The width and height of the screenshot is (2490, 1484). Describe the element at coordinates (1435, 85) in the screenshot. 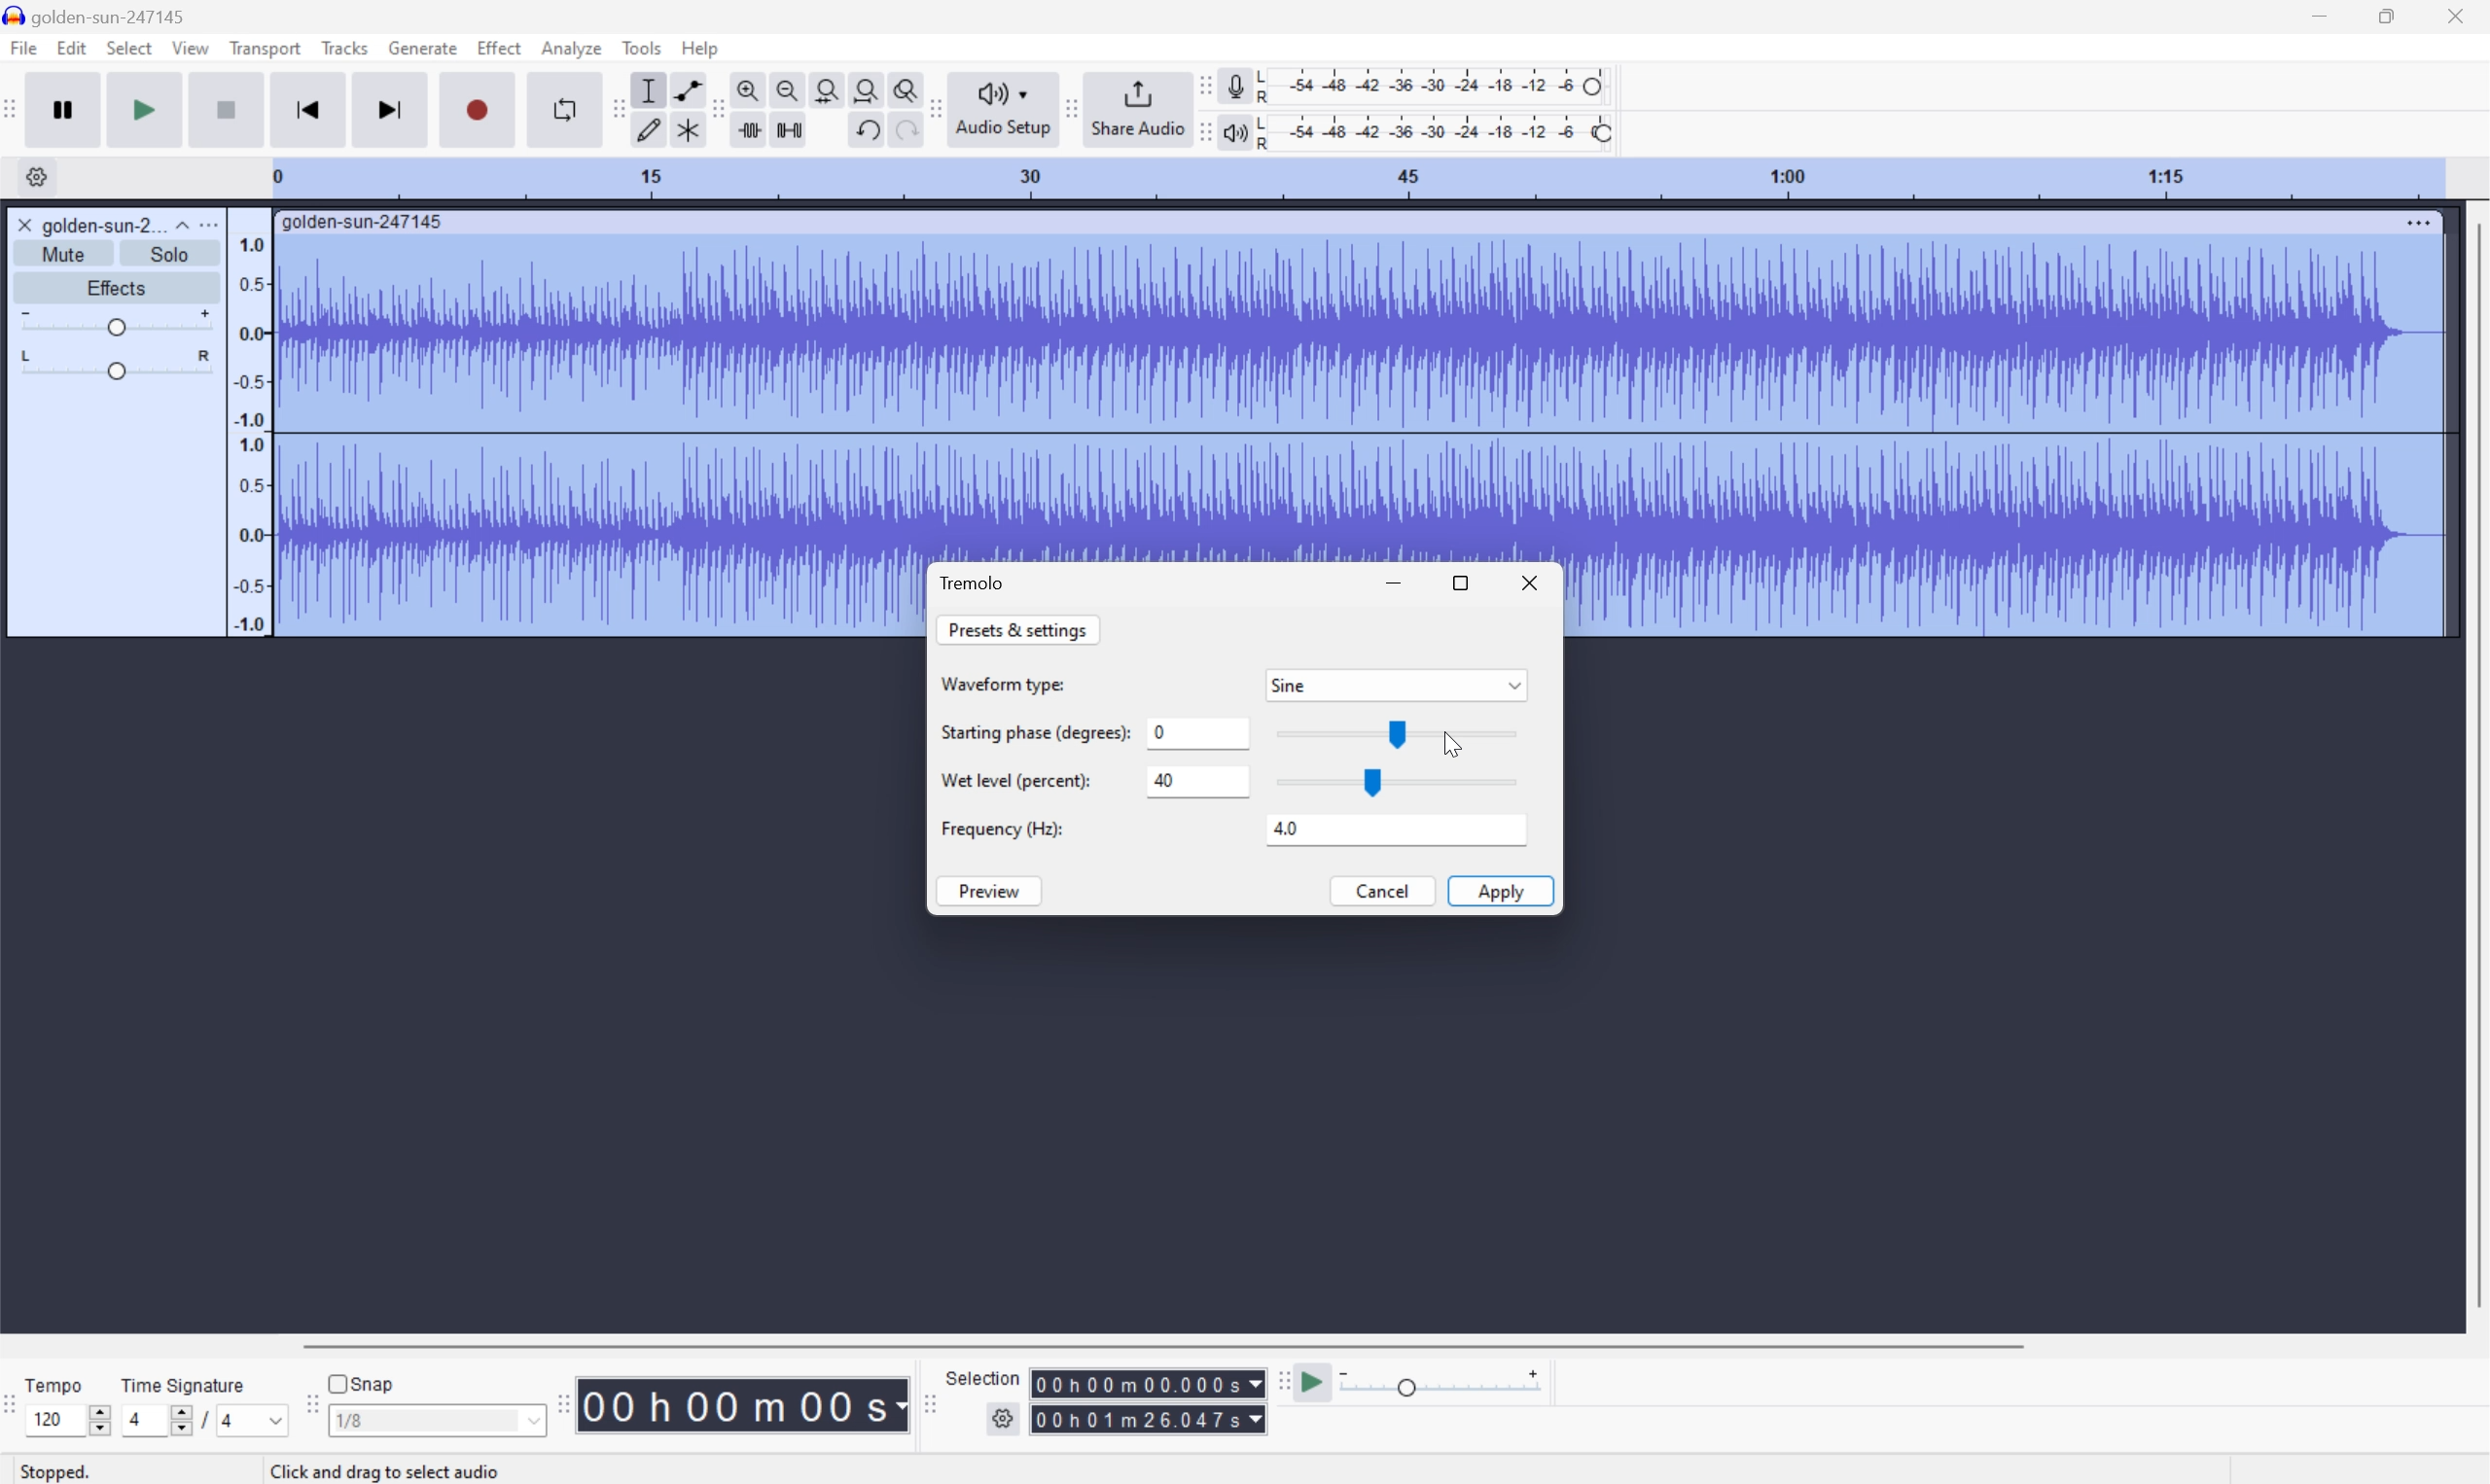

I see `Recording level: 62%` at that location.